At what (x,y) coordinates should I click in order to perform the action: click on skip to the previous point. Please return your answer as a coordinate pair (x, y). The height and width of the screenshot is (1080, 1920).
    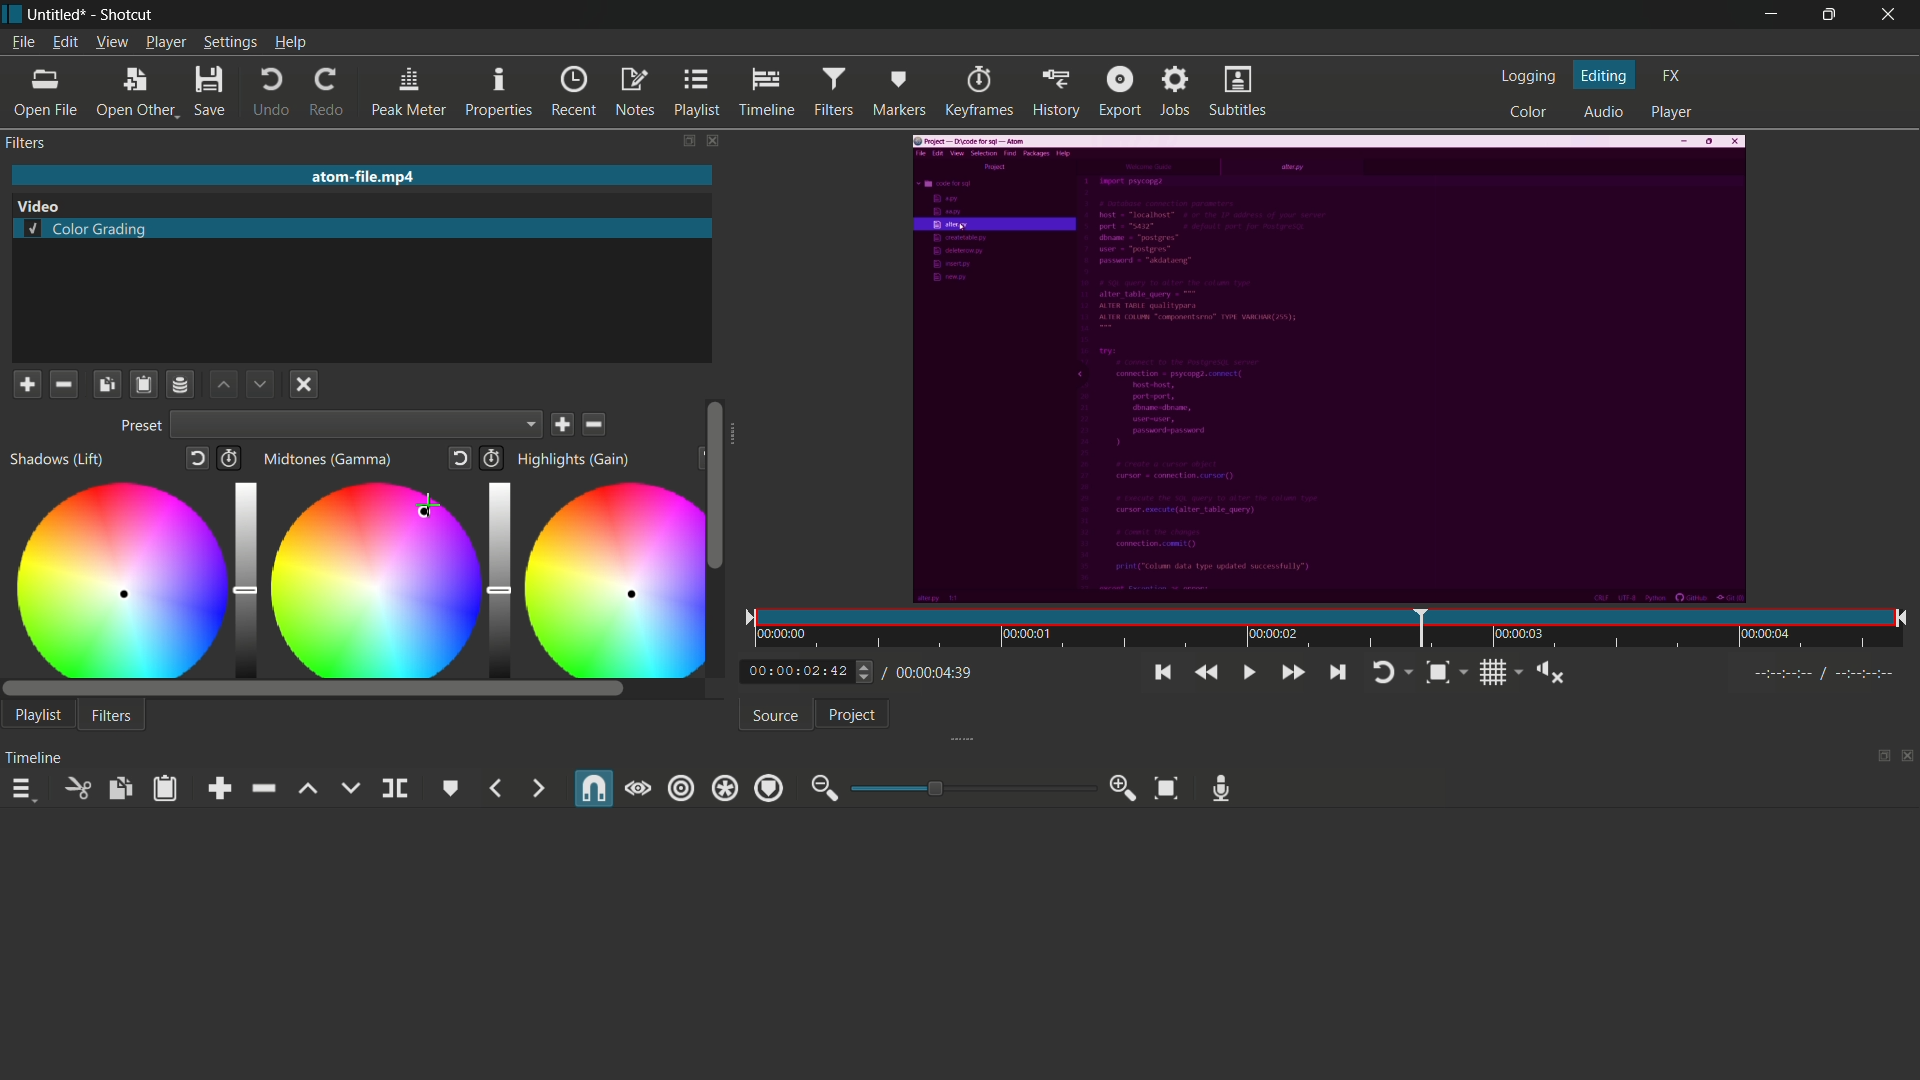
    Looking at the image, I should click on (1161, 673).